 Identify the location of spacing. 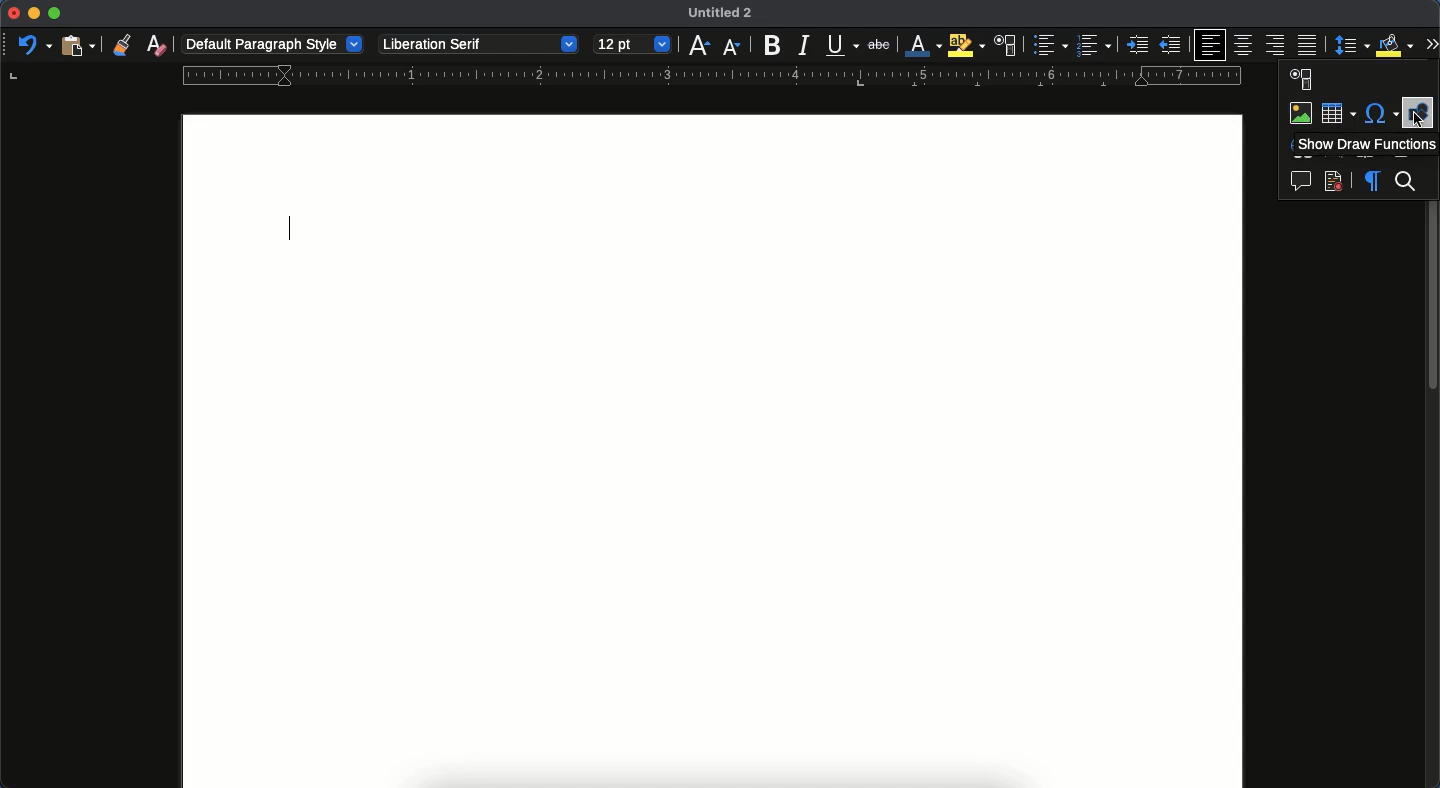
(1350, 45).